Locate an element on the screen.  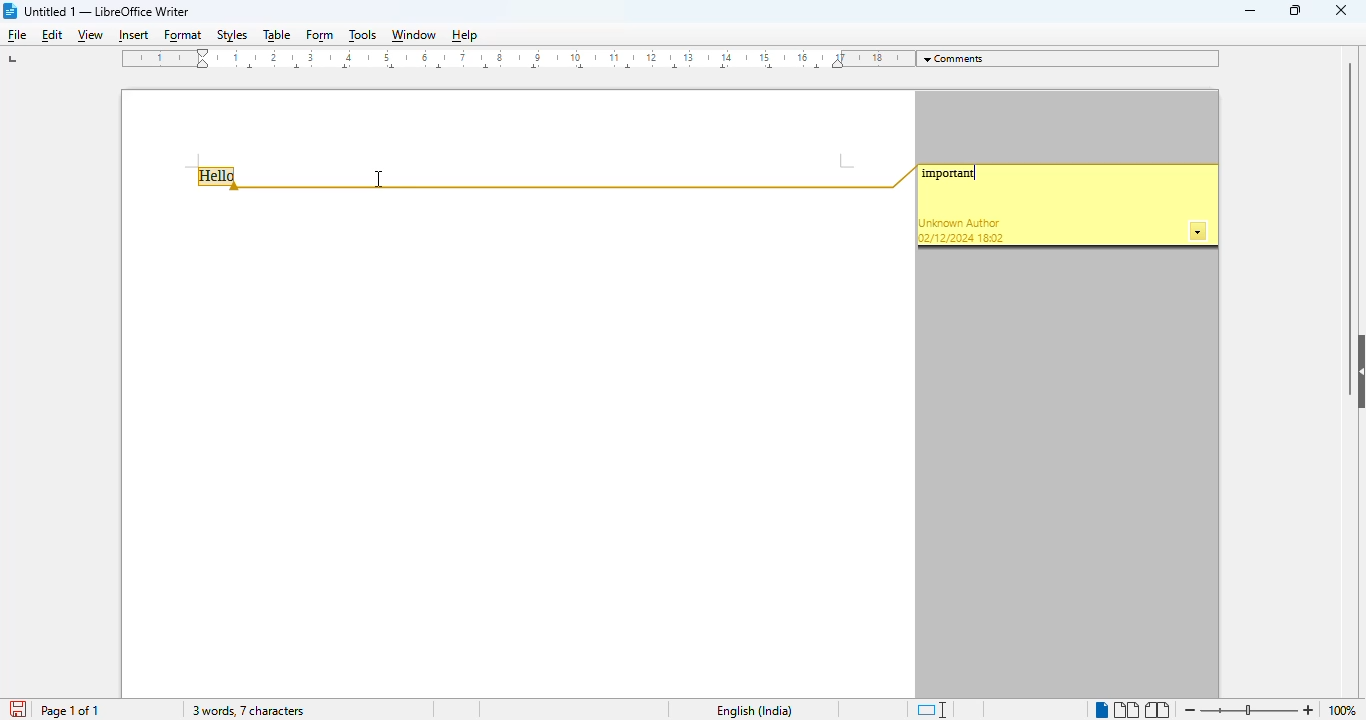
book view is located at coordinates (1158, 710).